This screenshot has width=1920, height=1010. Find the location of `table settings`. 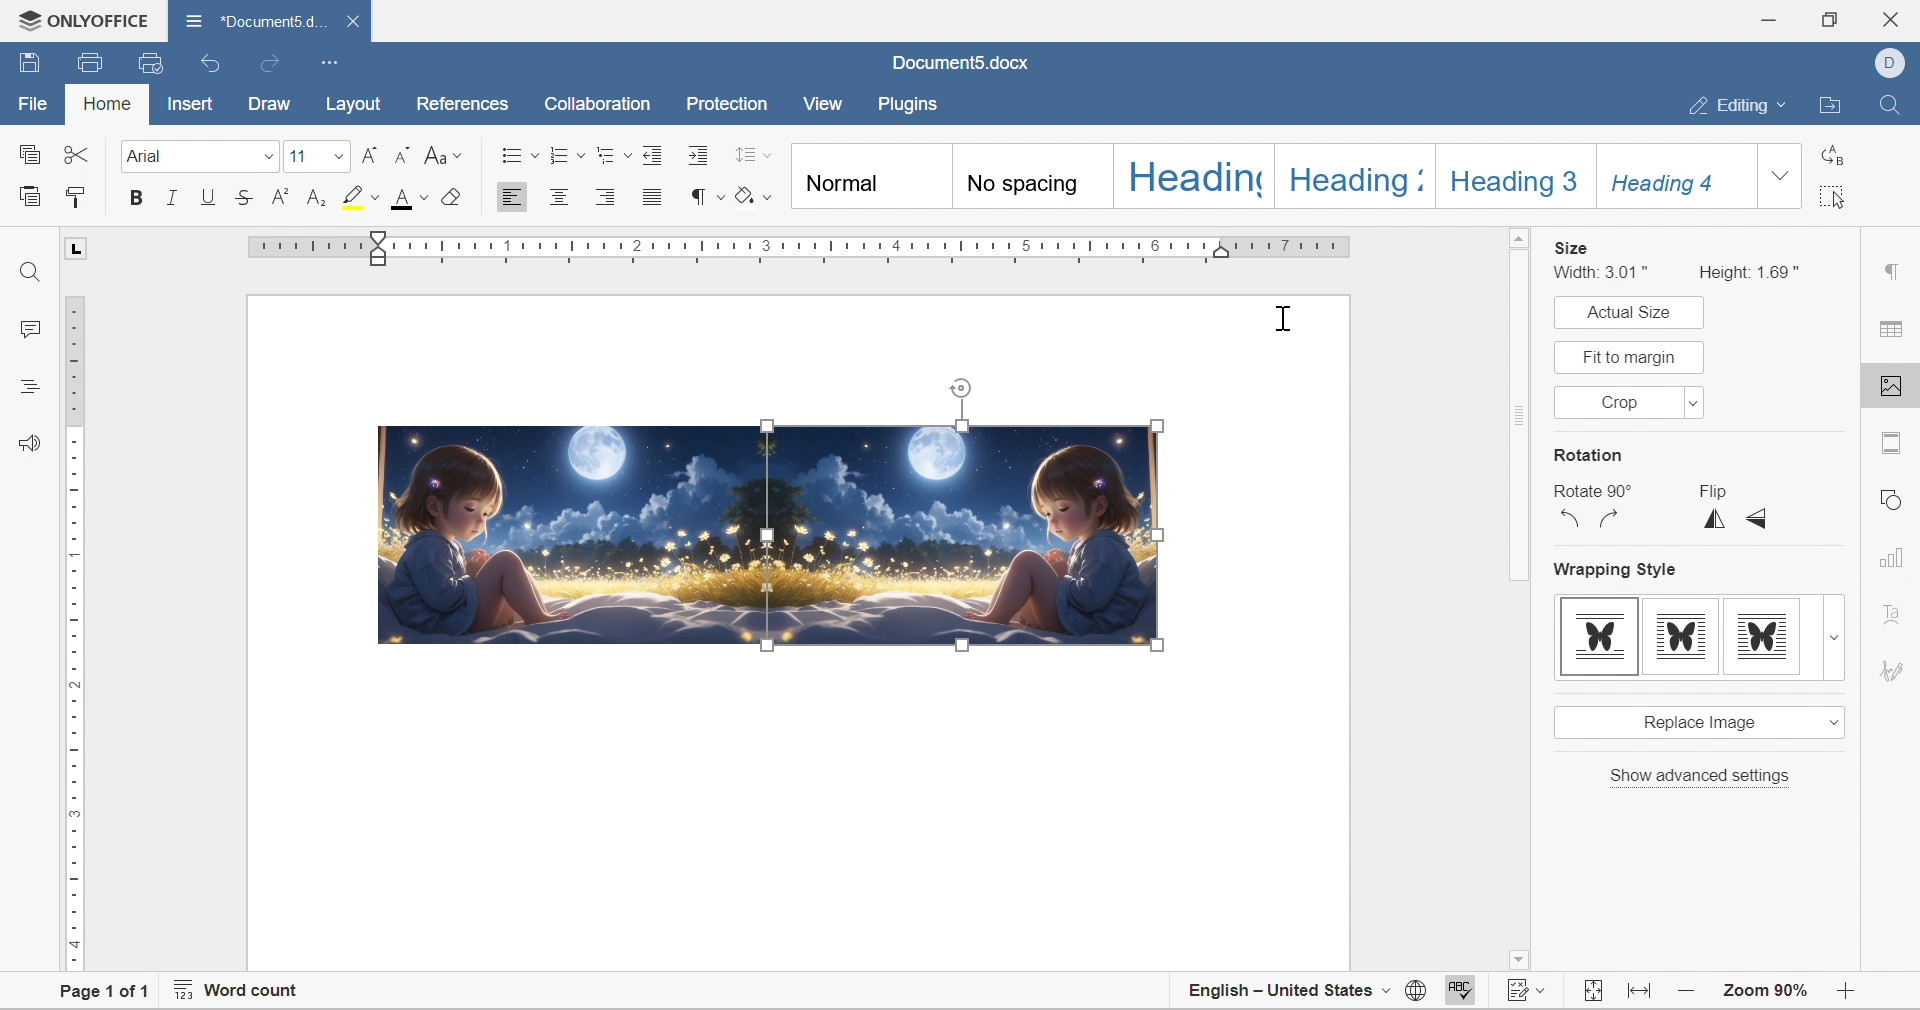

table settings is located at coordinates (1895, 330).